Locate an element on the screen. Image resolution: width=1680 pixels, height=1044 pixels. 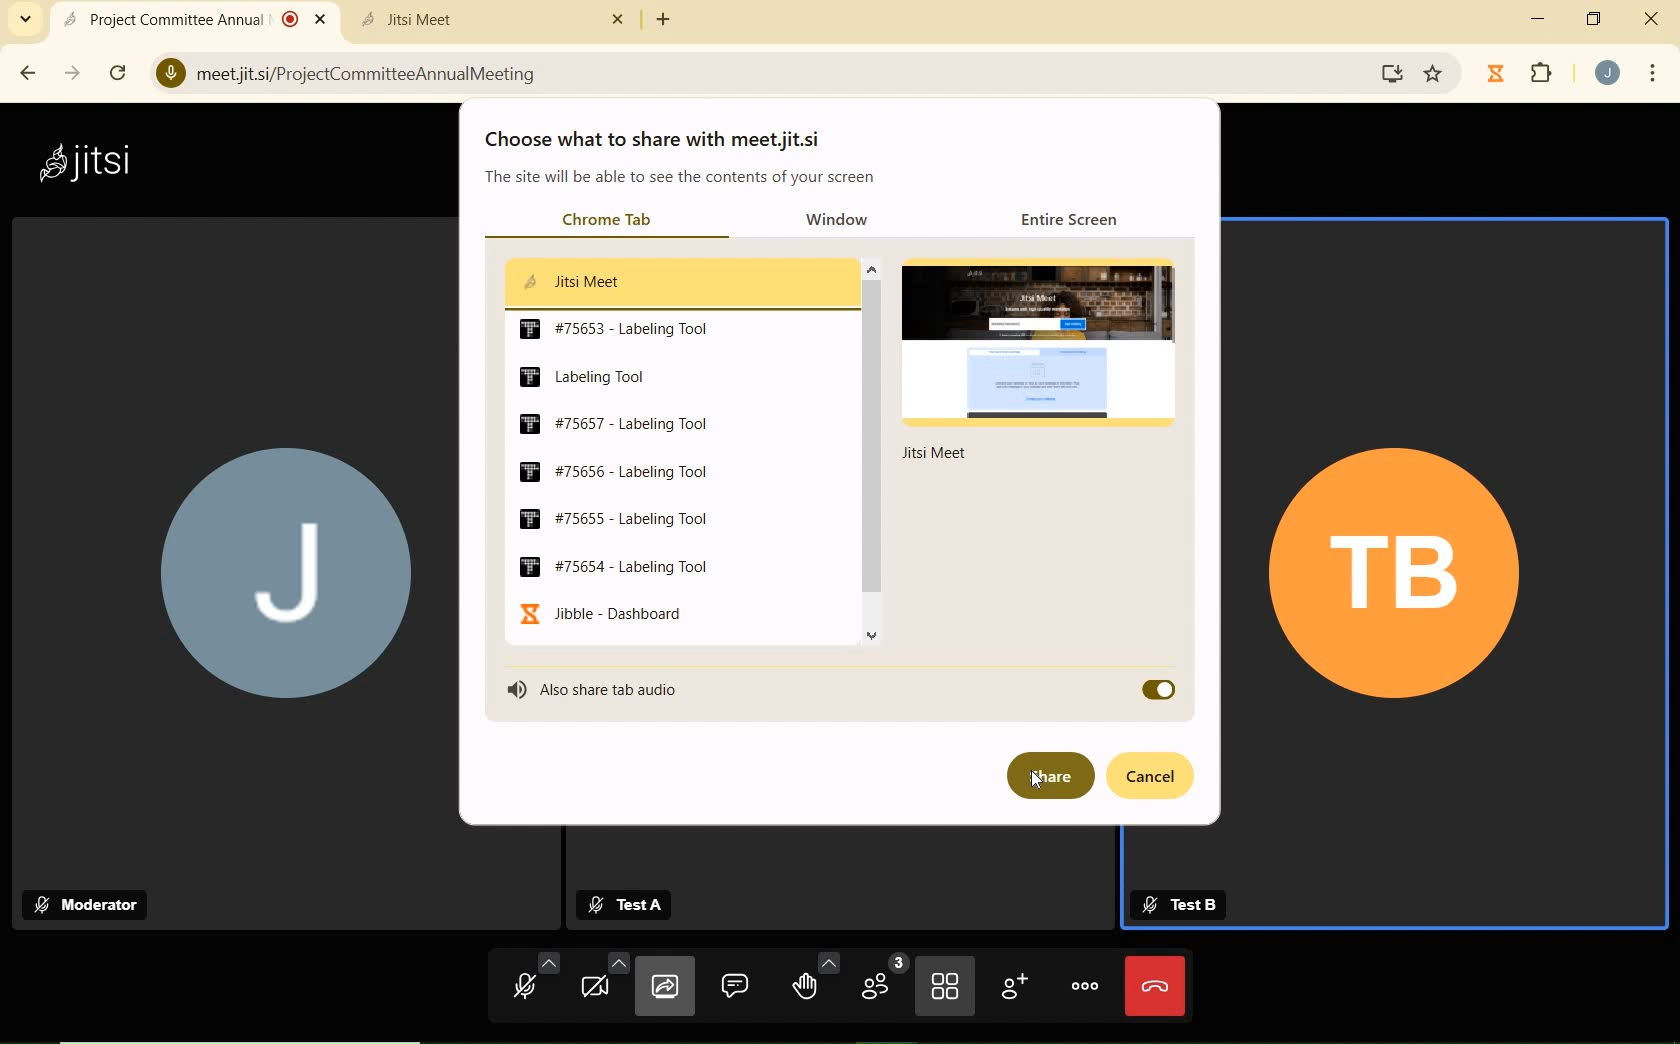
new tab is located at coordinates (665, 22).